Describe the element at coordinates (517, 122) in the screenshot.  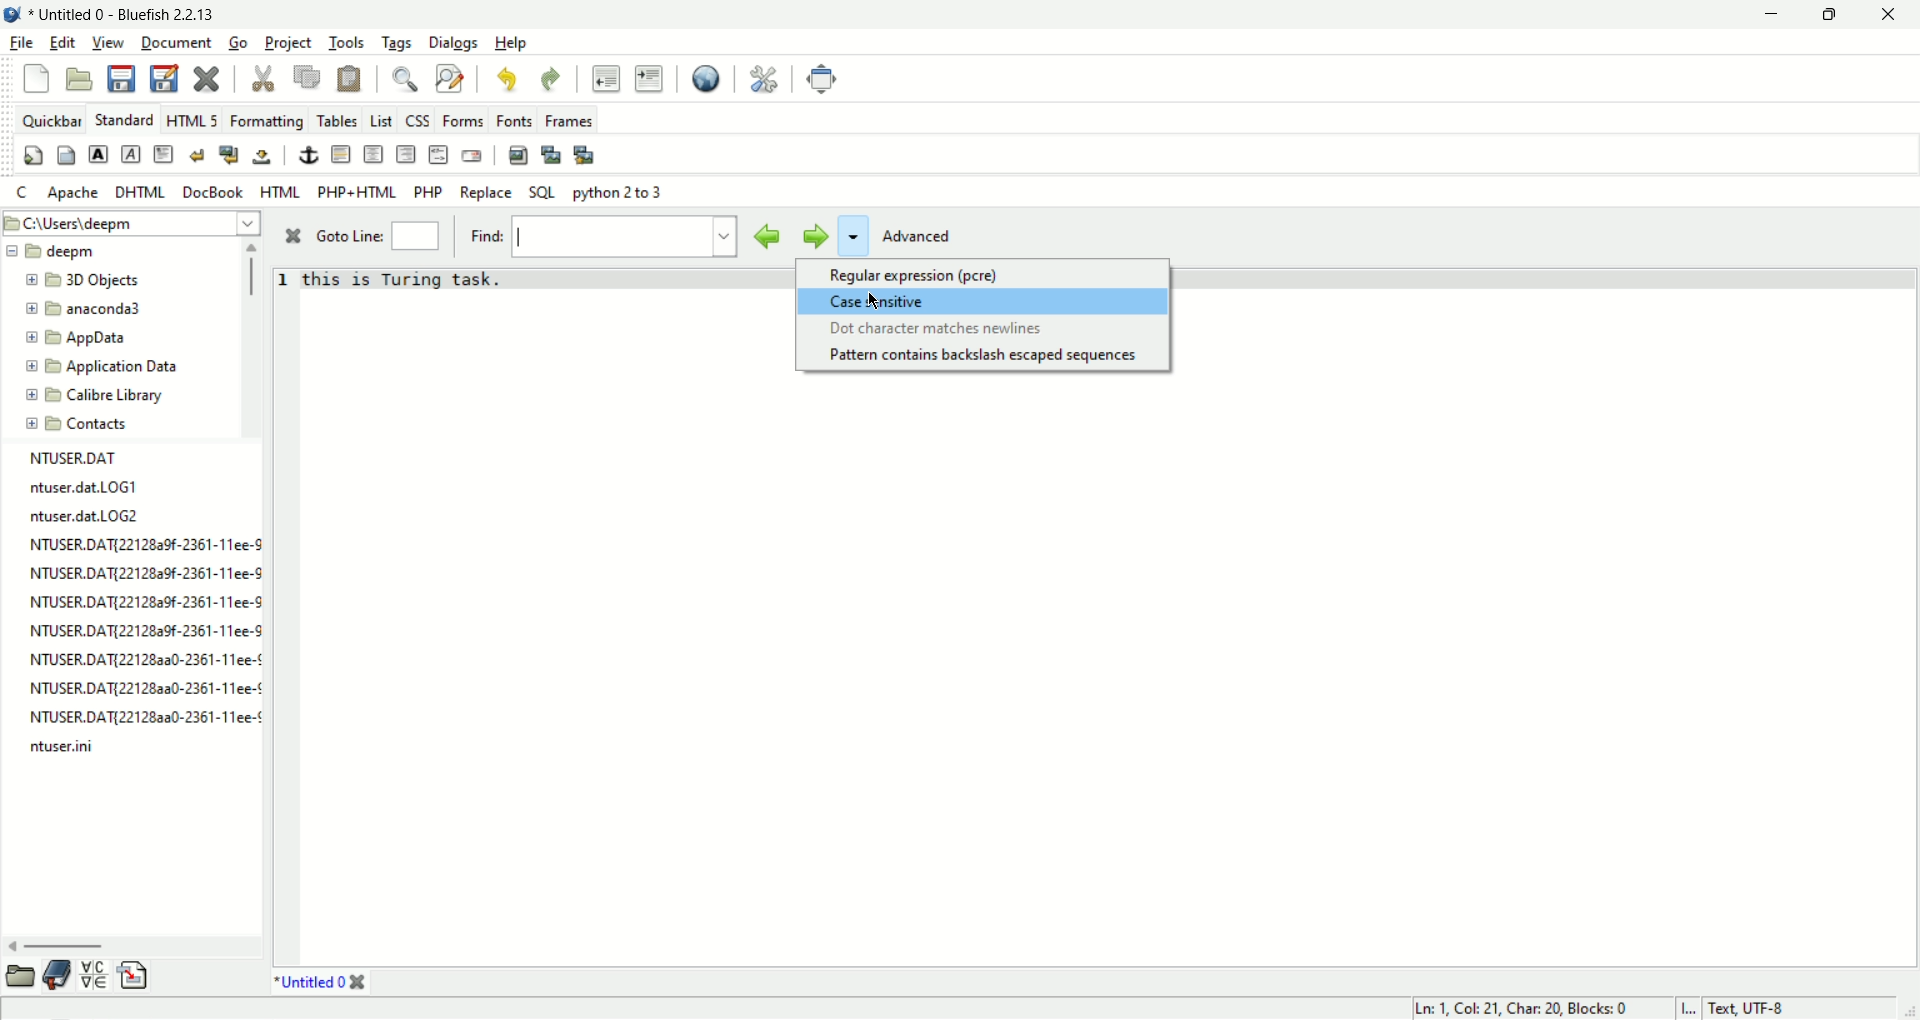
I see `Fonts` at that location.